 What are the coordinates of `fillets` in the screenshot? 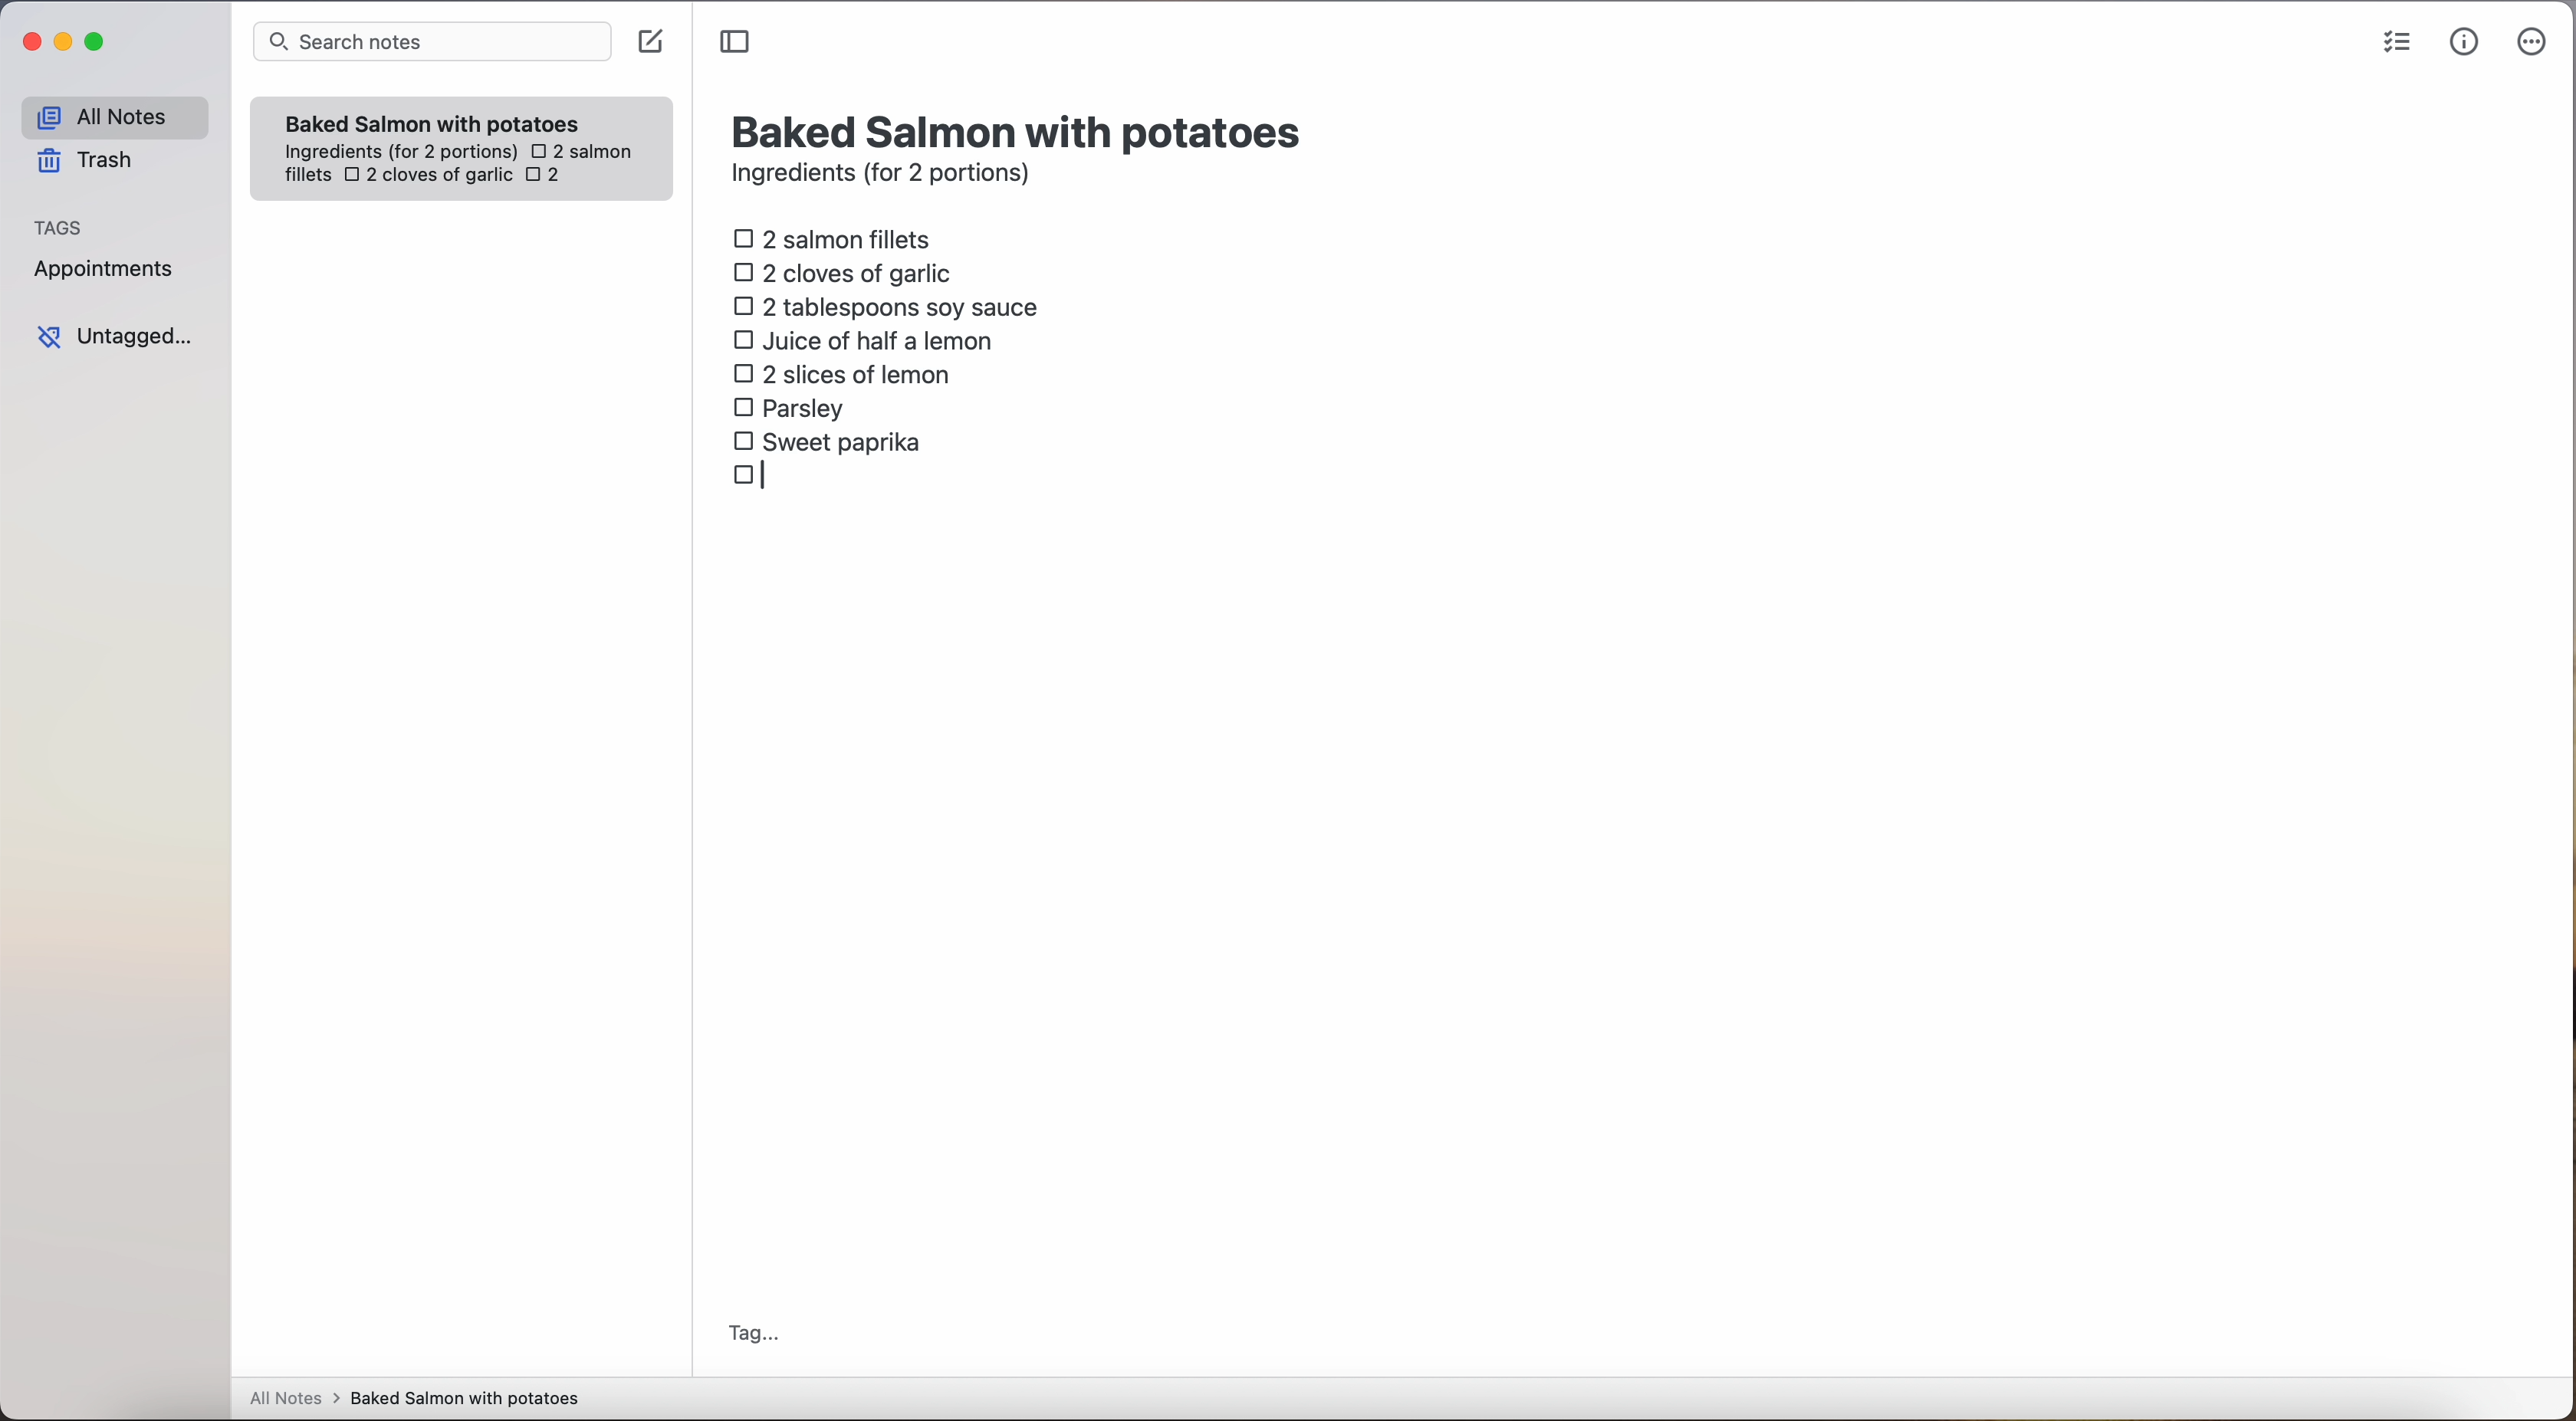 It's located at (309, 176).